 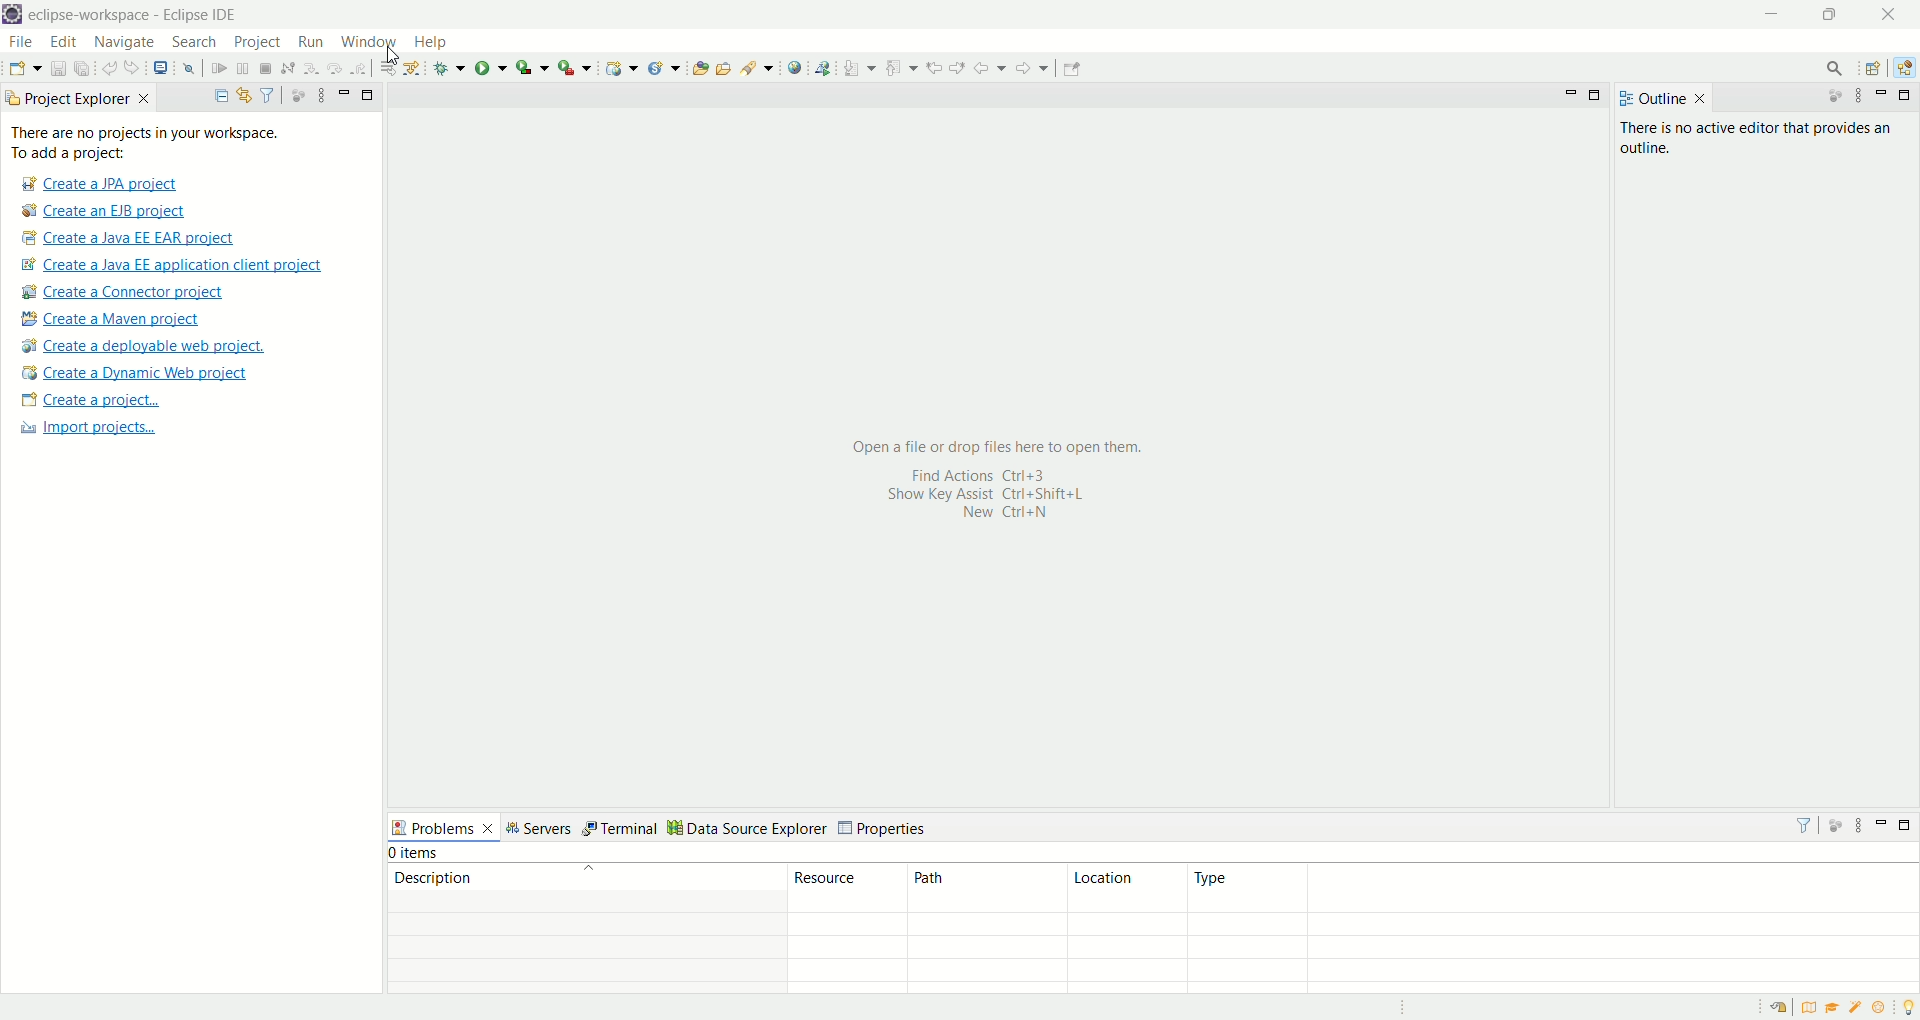 I want to click on run last tool, so click(x=572, y=67).